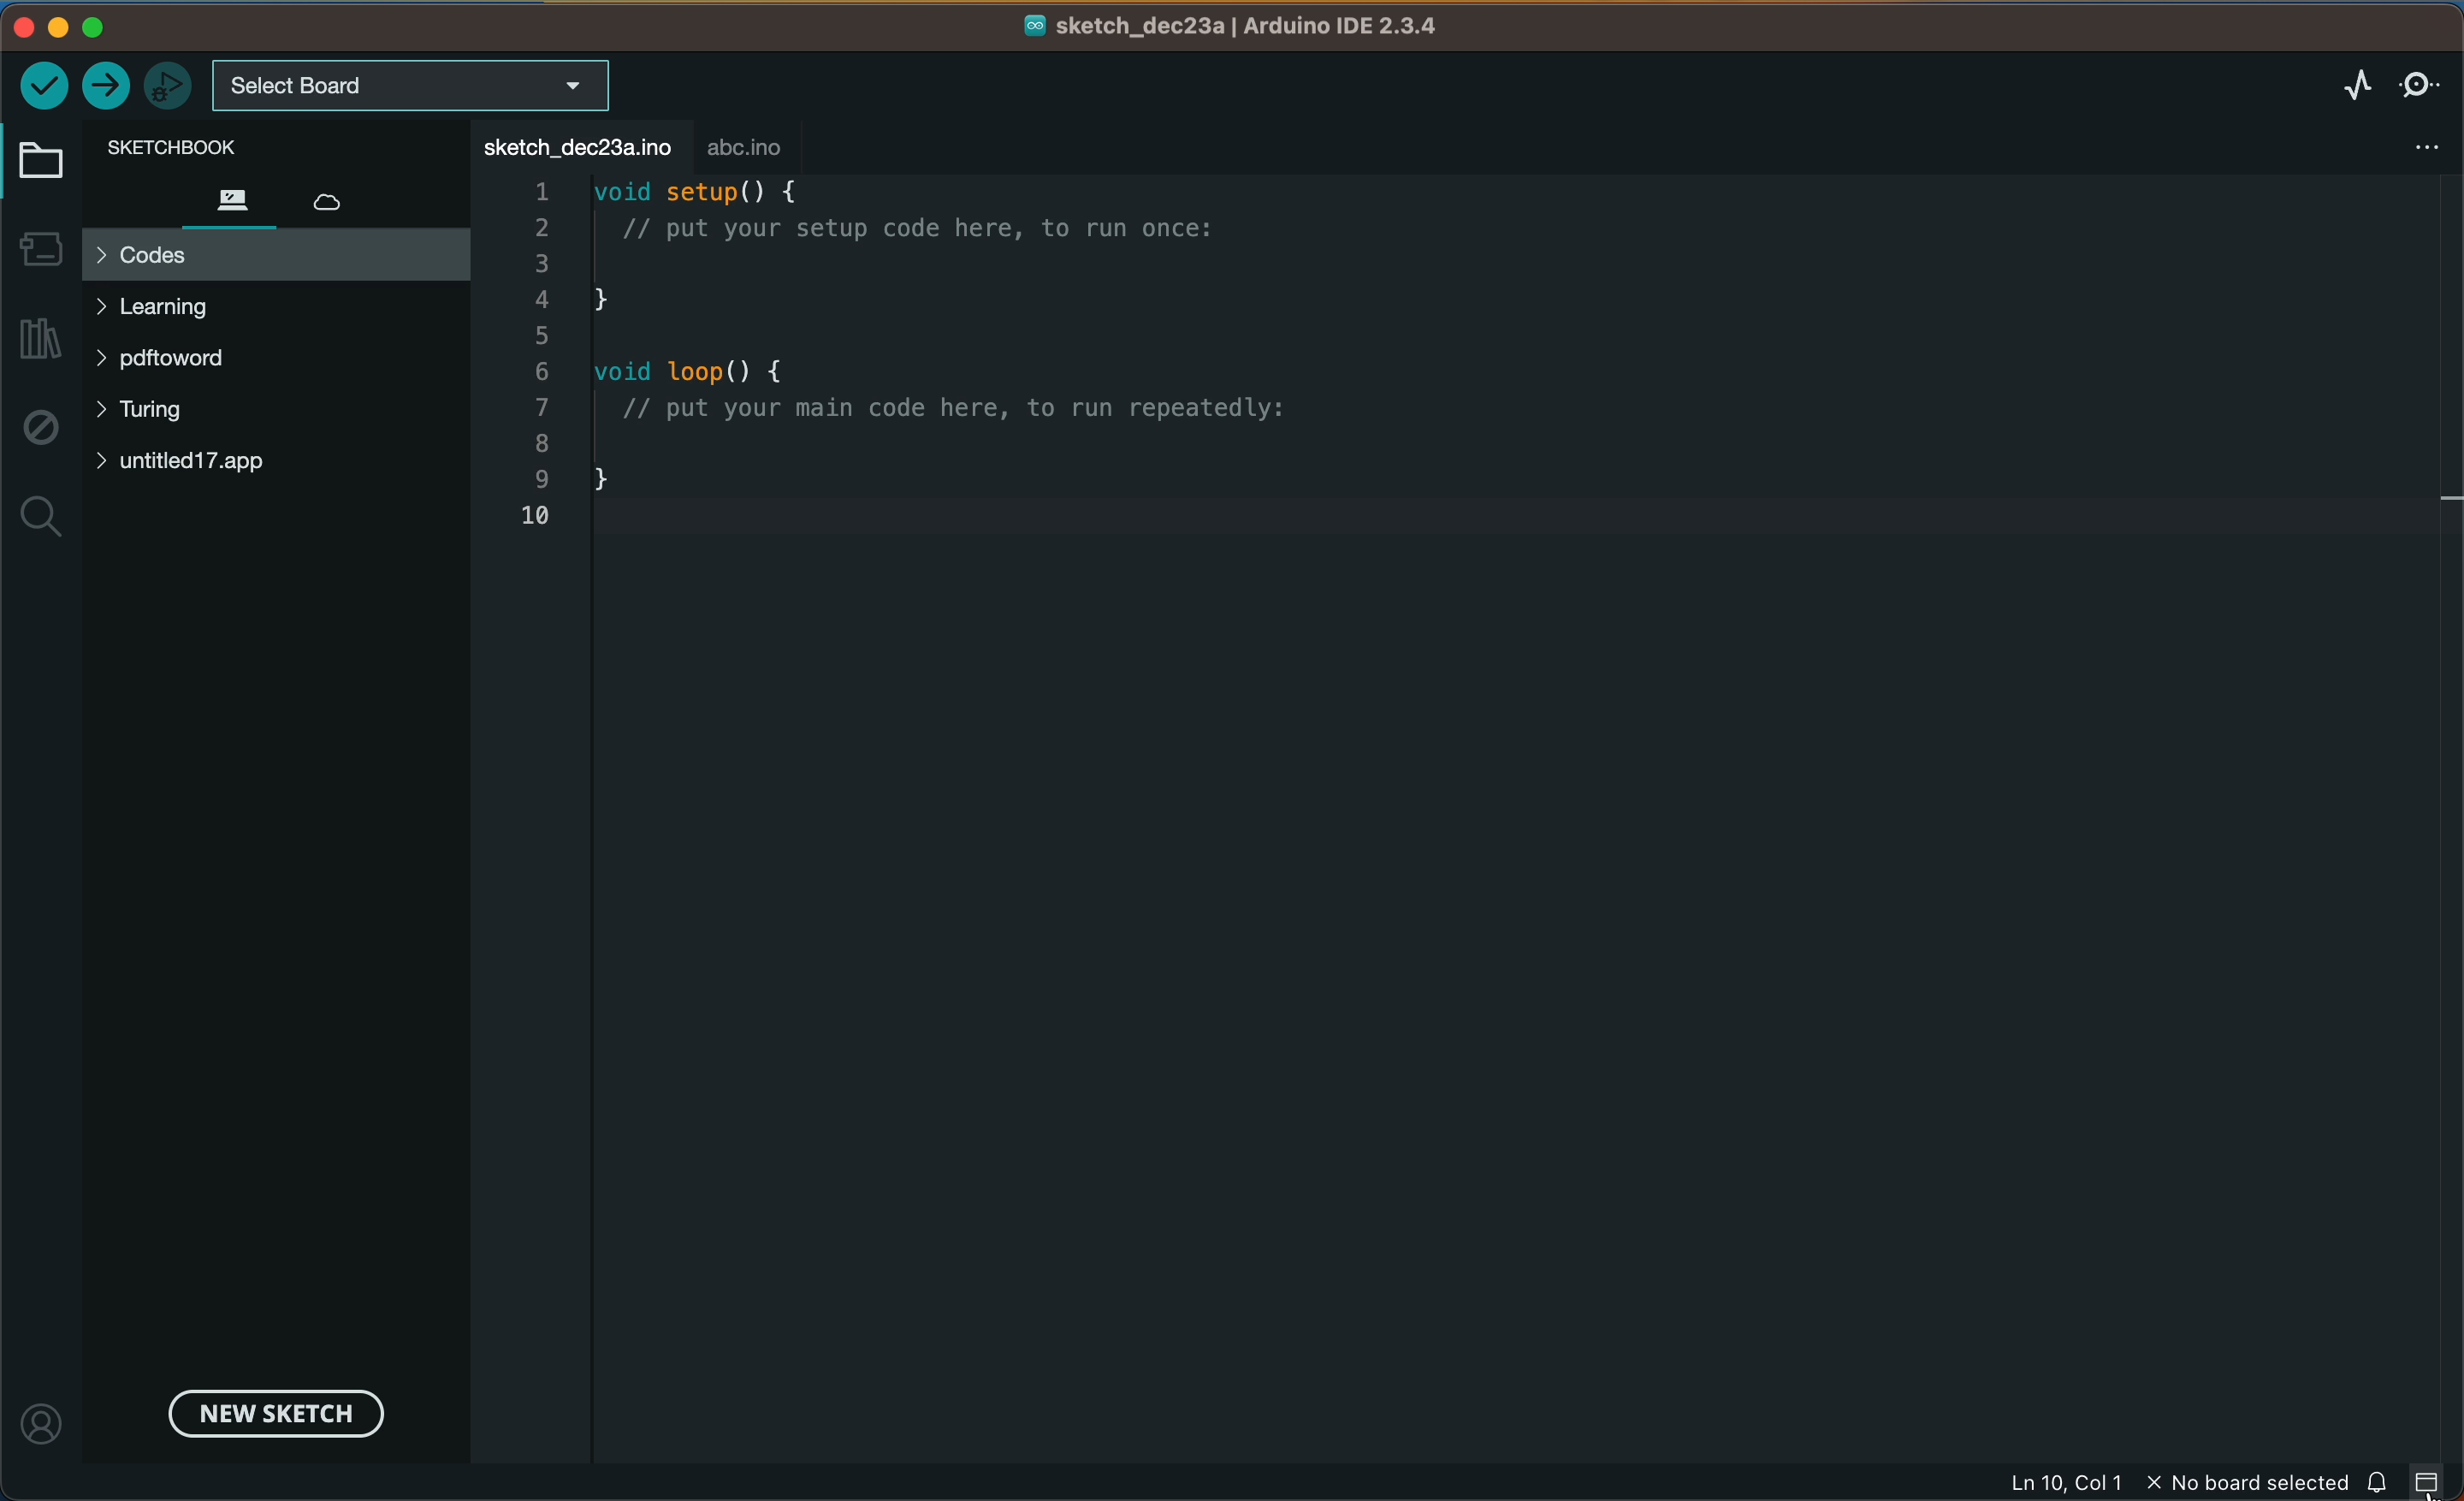 The width and height of the screenshot is (2464, 1501). Describe the element at coordinates (162, 411) in the screenshot. I see `turing` at that location.